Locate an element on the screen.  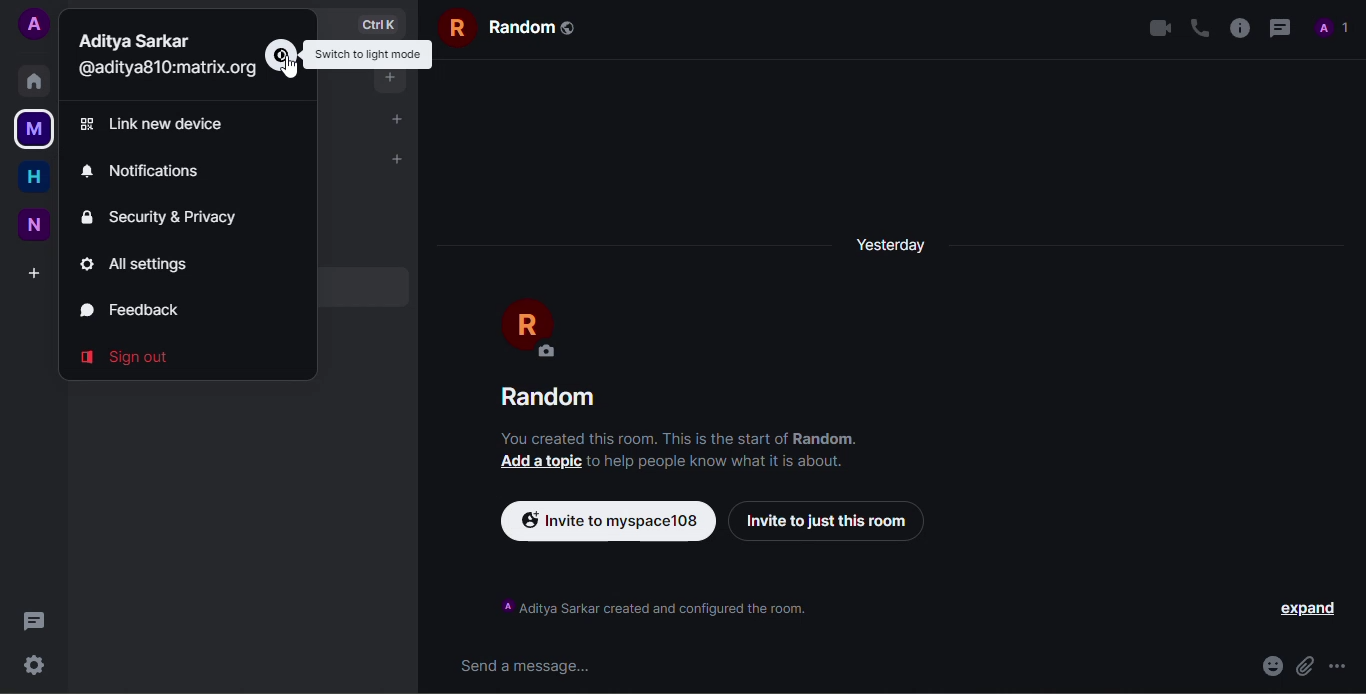
emoji is located at coordinates (1271, 666).